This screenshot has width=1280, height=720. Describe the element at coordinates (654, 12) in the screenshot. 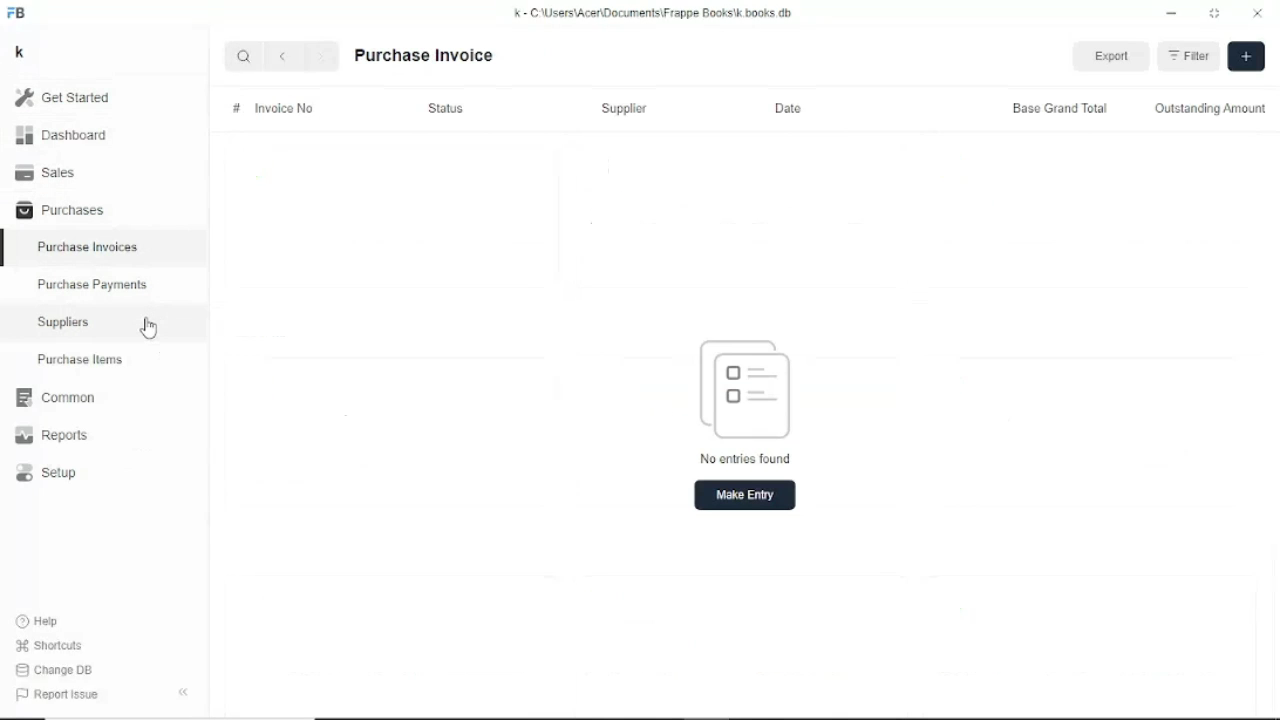

I see `k - C\Users\Acer\Documents\Frappe books\k.books.db` at that location.